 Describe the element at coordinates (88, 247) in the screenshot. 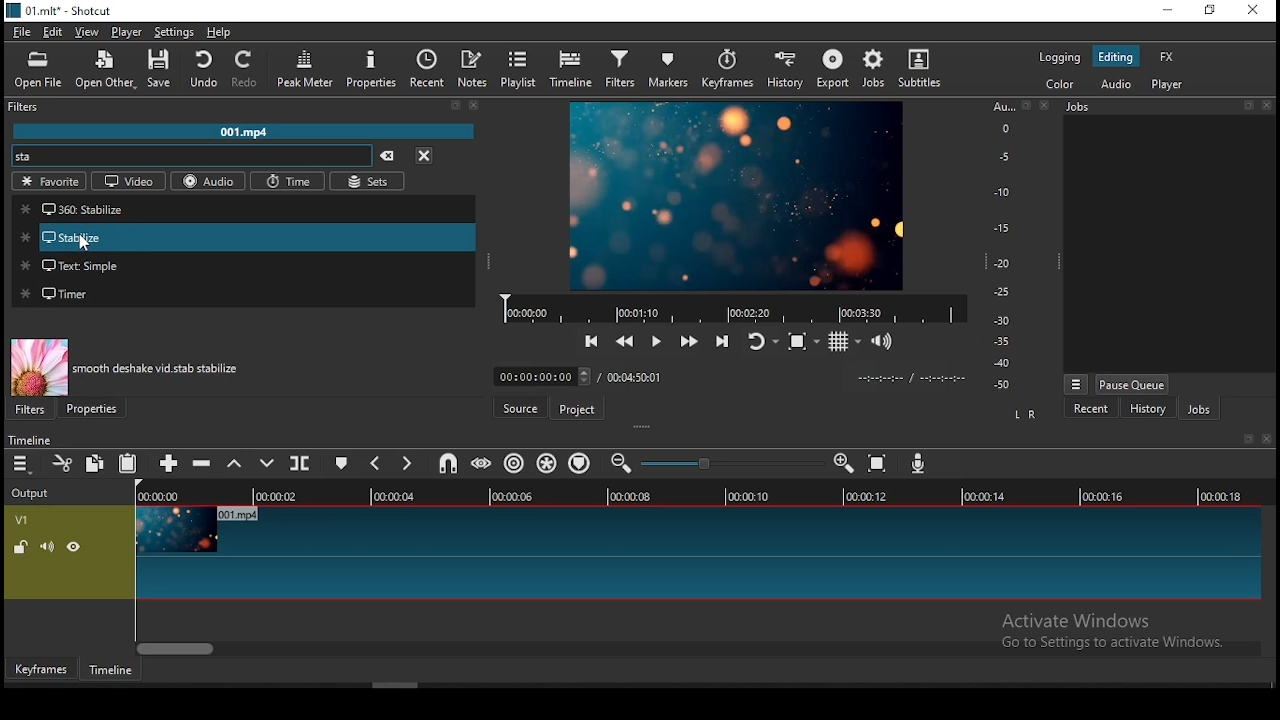

I see `cursor` at that location.